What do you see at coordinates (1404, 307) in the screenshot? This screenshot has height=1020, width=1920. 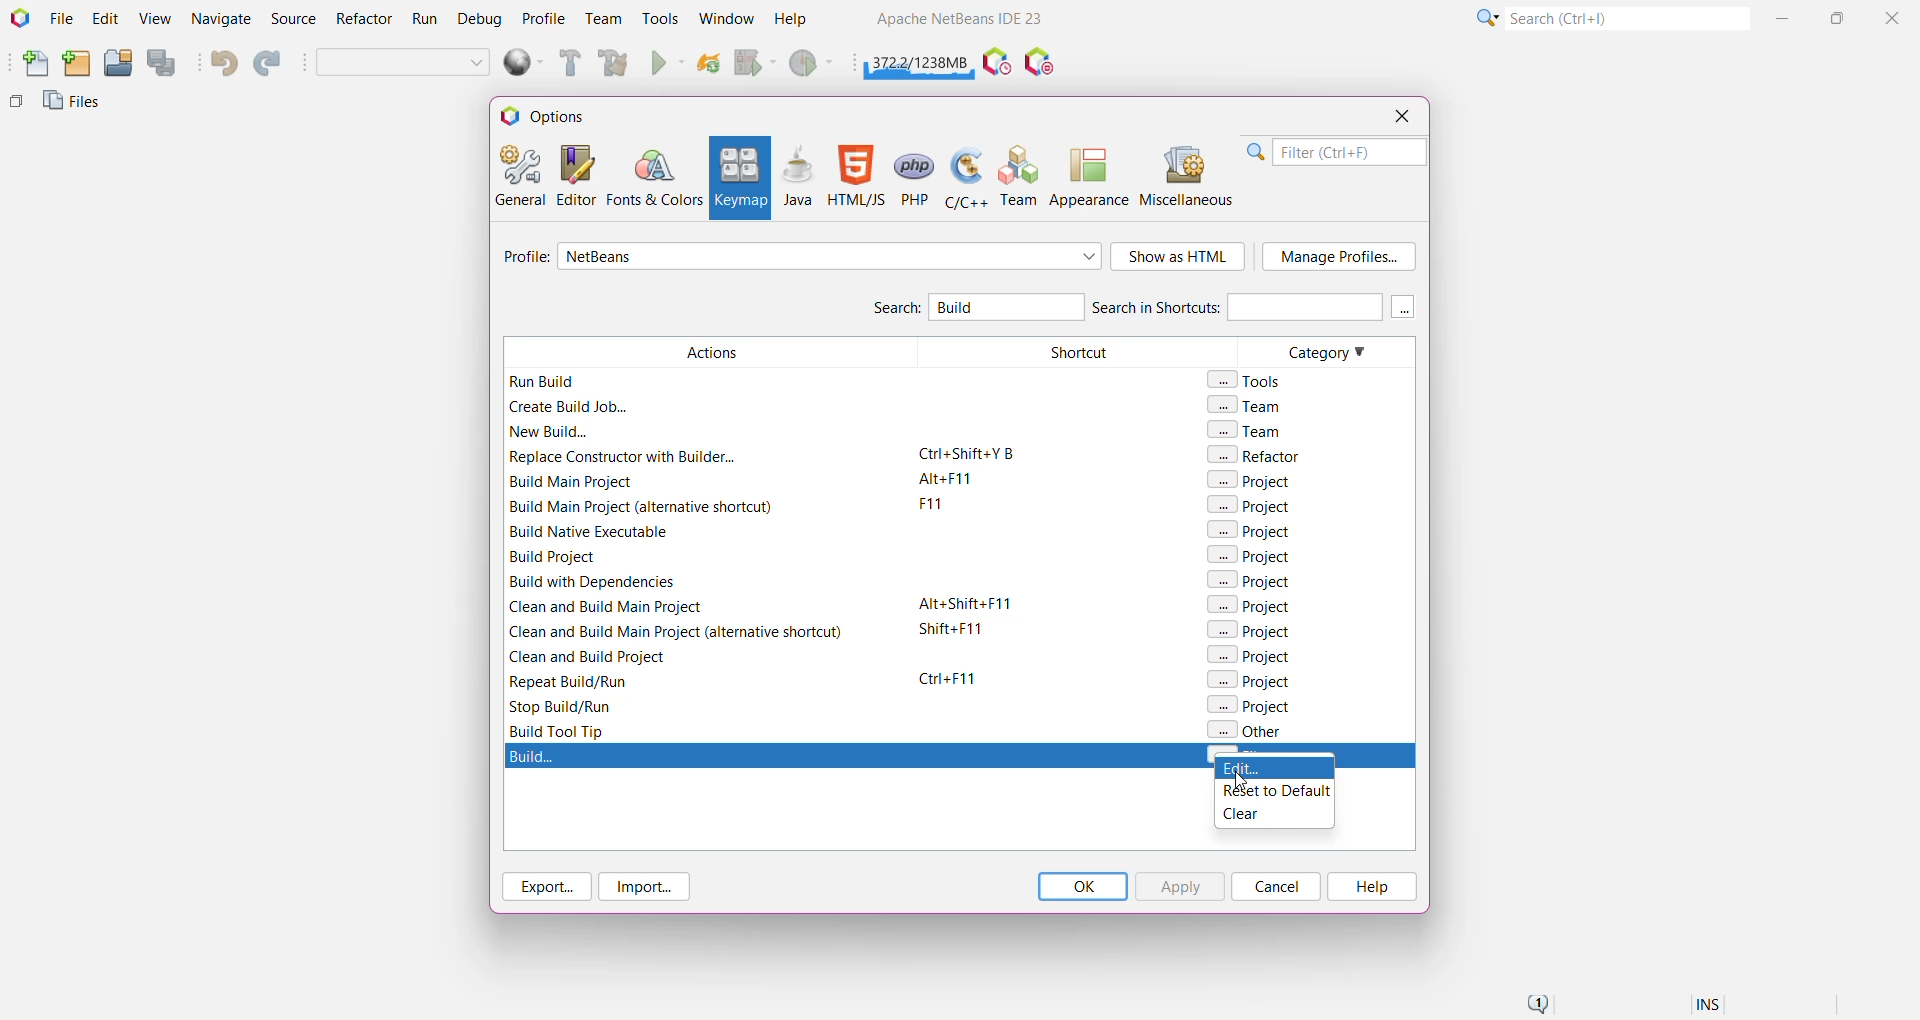 I see `More keys` at bounding box center [1404, 307].